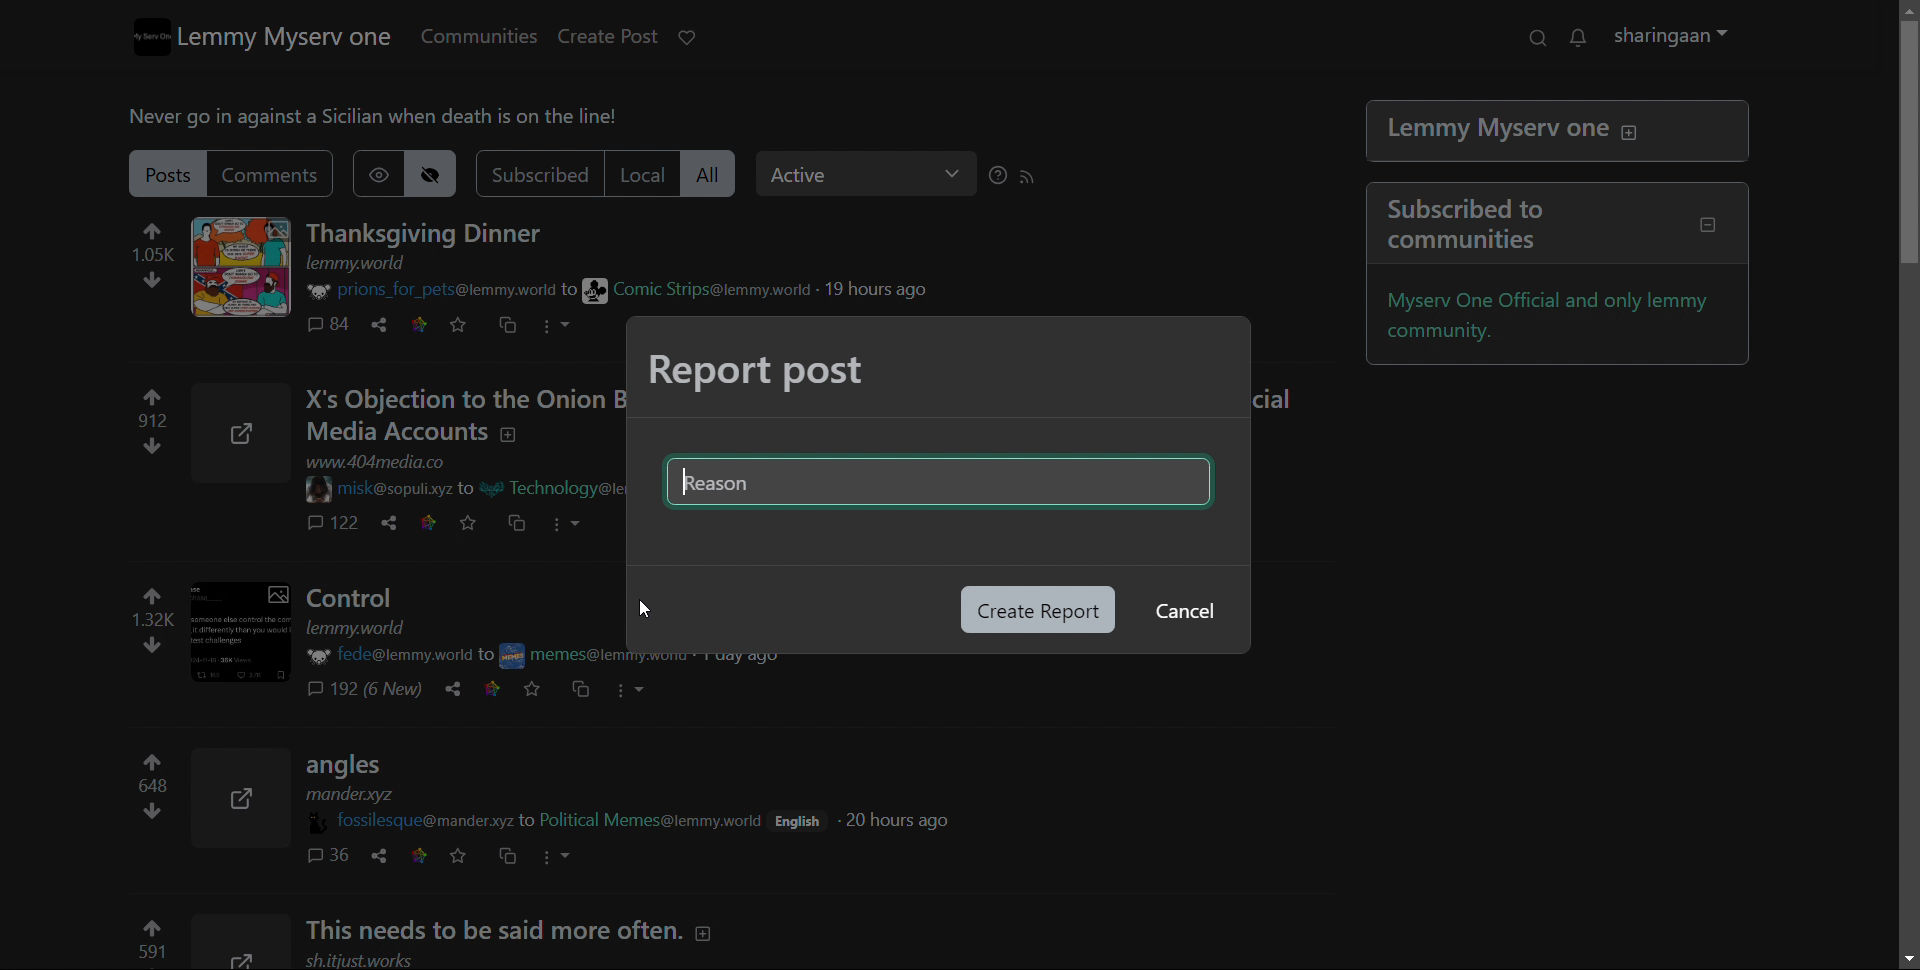 This screenshot has width=1920, height=970. Describe the element at coordinates (1038, 177) in the screenshot. I see `rss` at that location.